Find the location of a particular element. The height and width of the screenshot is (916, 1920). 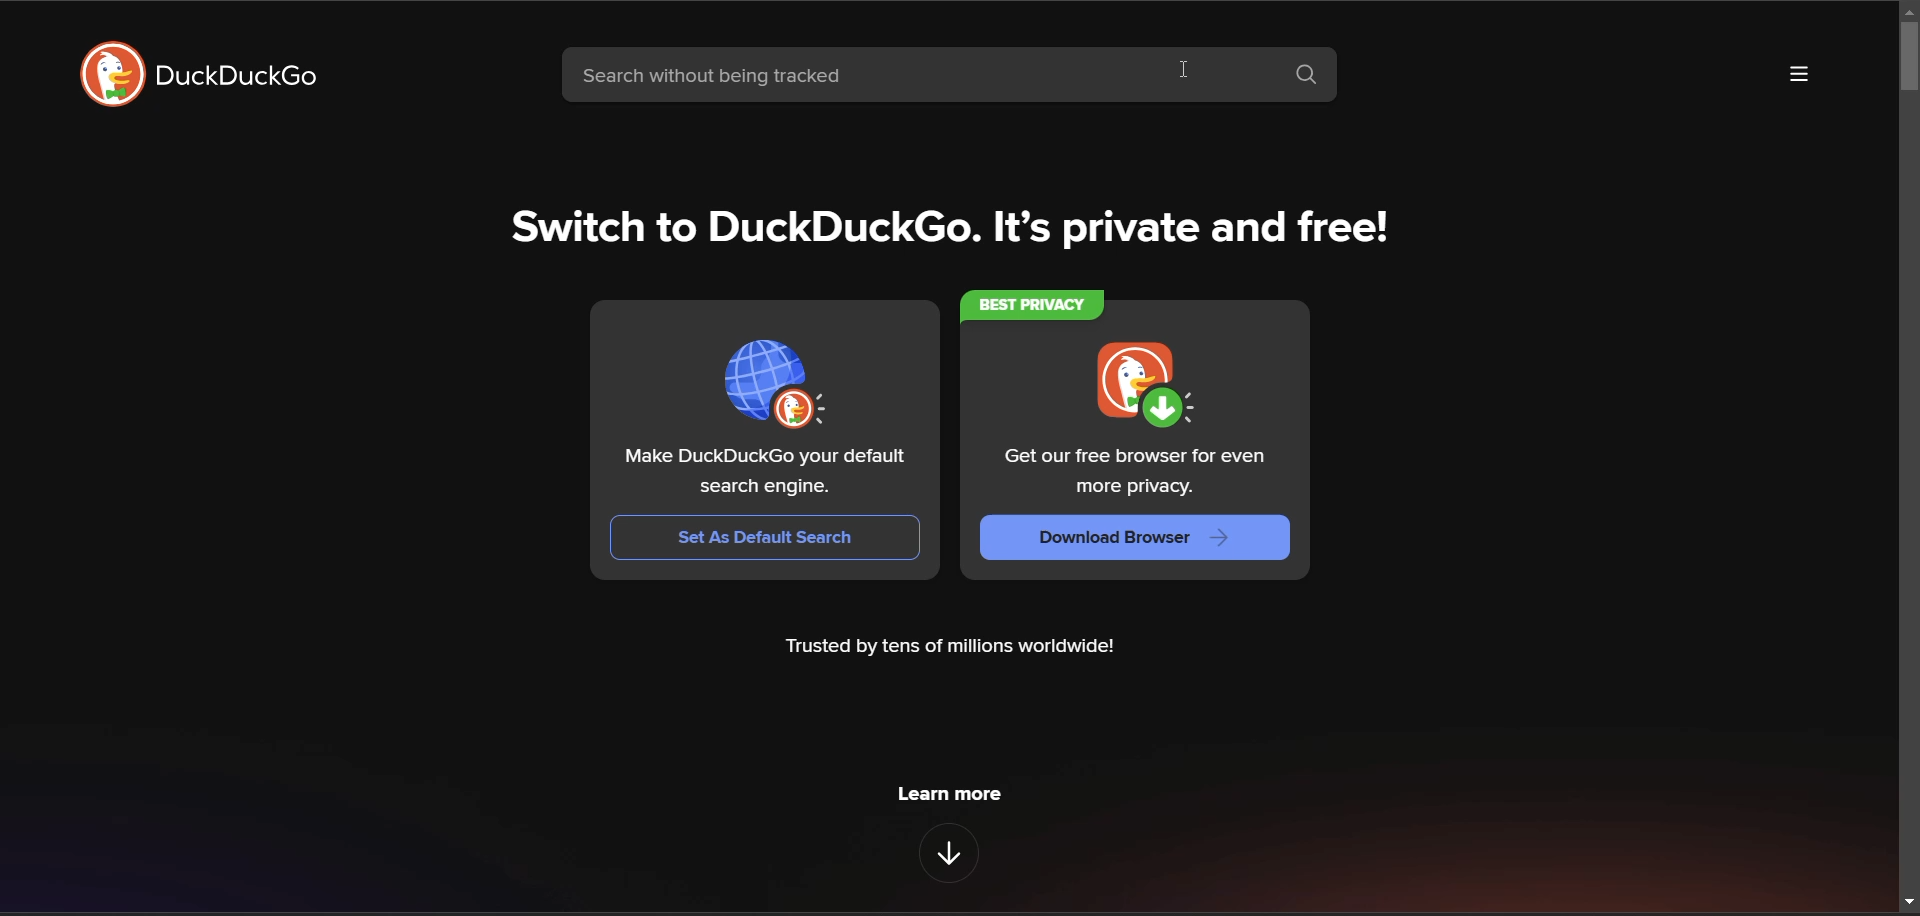

logo and title is located at coordinates (199, 73).